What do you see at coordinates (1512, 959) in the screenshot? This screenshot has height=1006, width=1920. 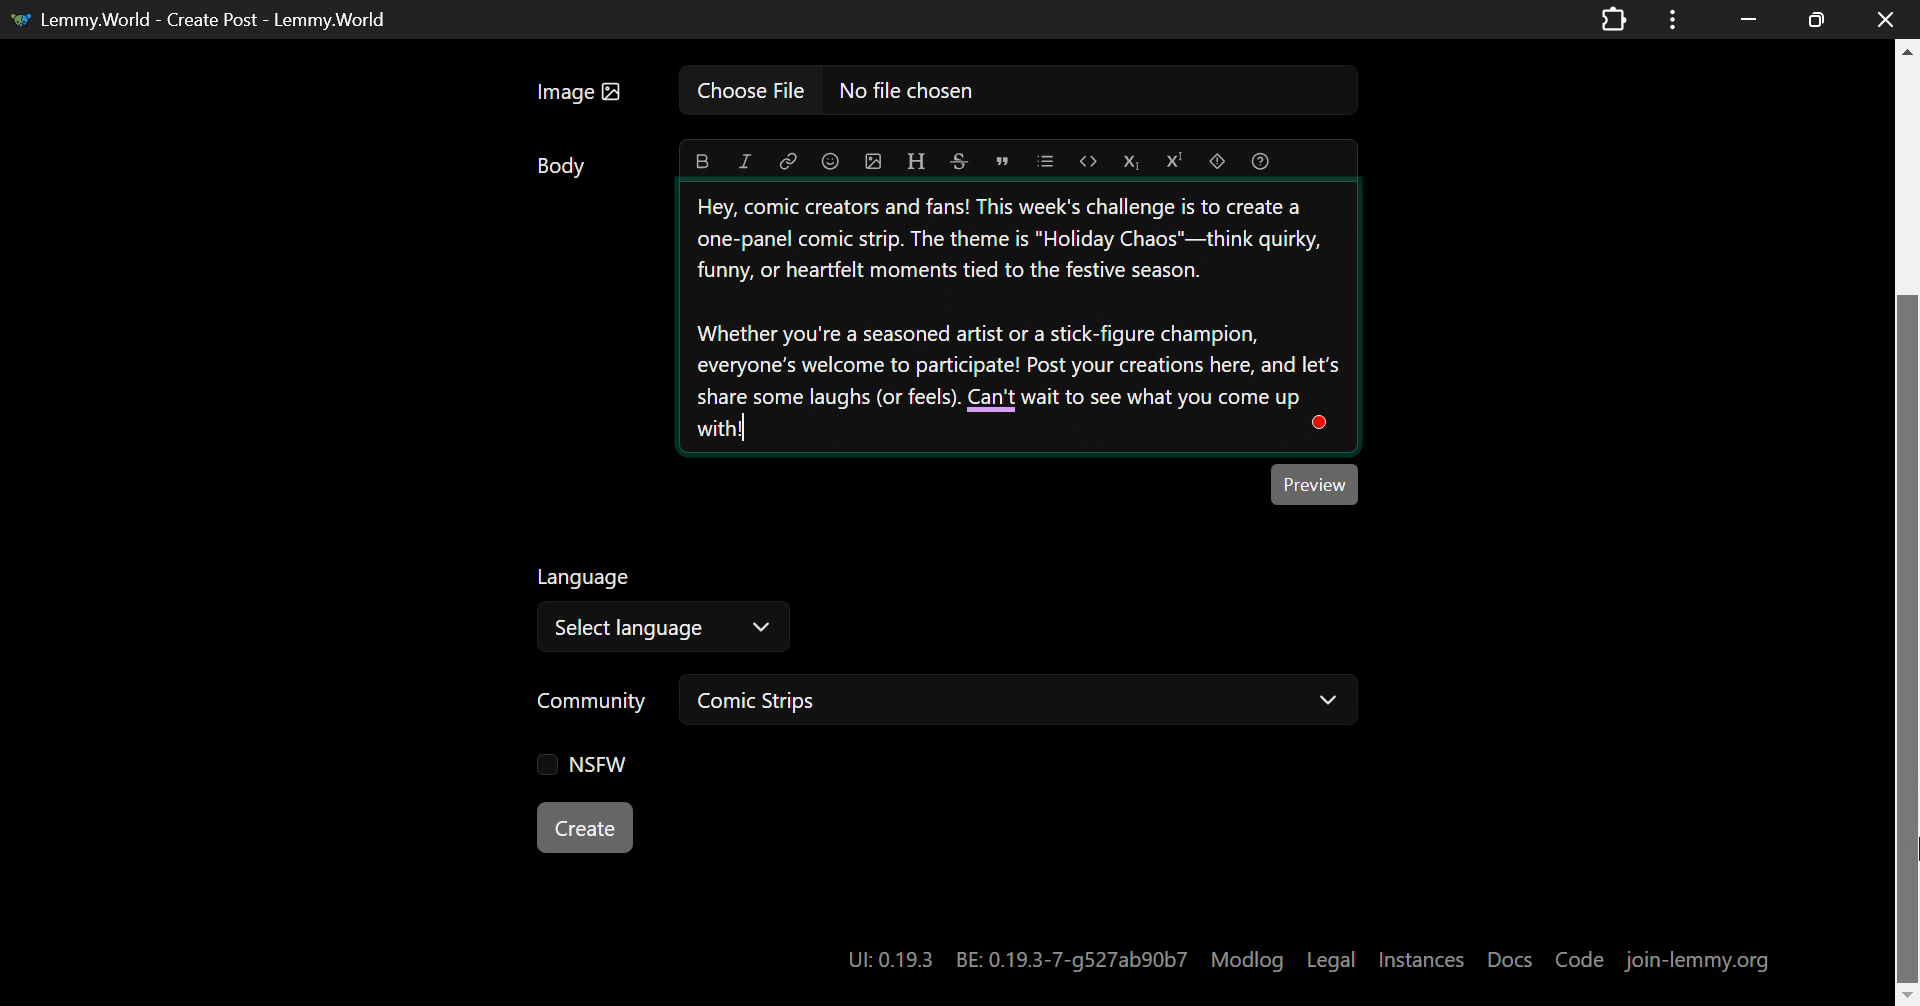 I see `Docs` at bounding box center [1512, 959].